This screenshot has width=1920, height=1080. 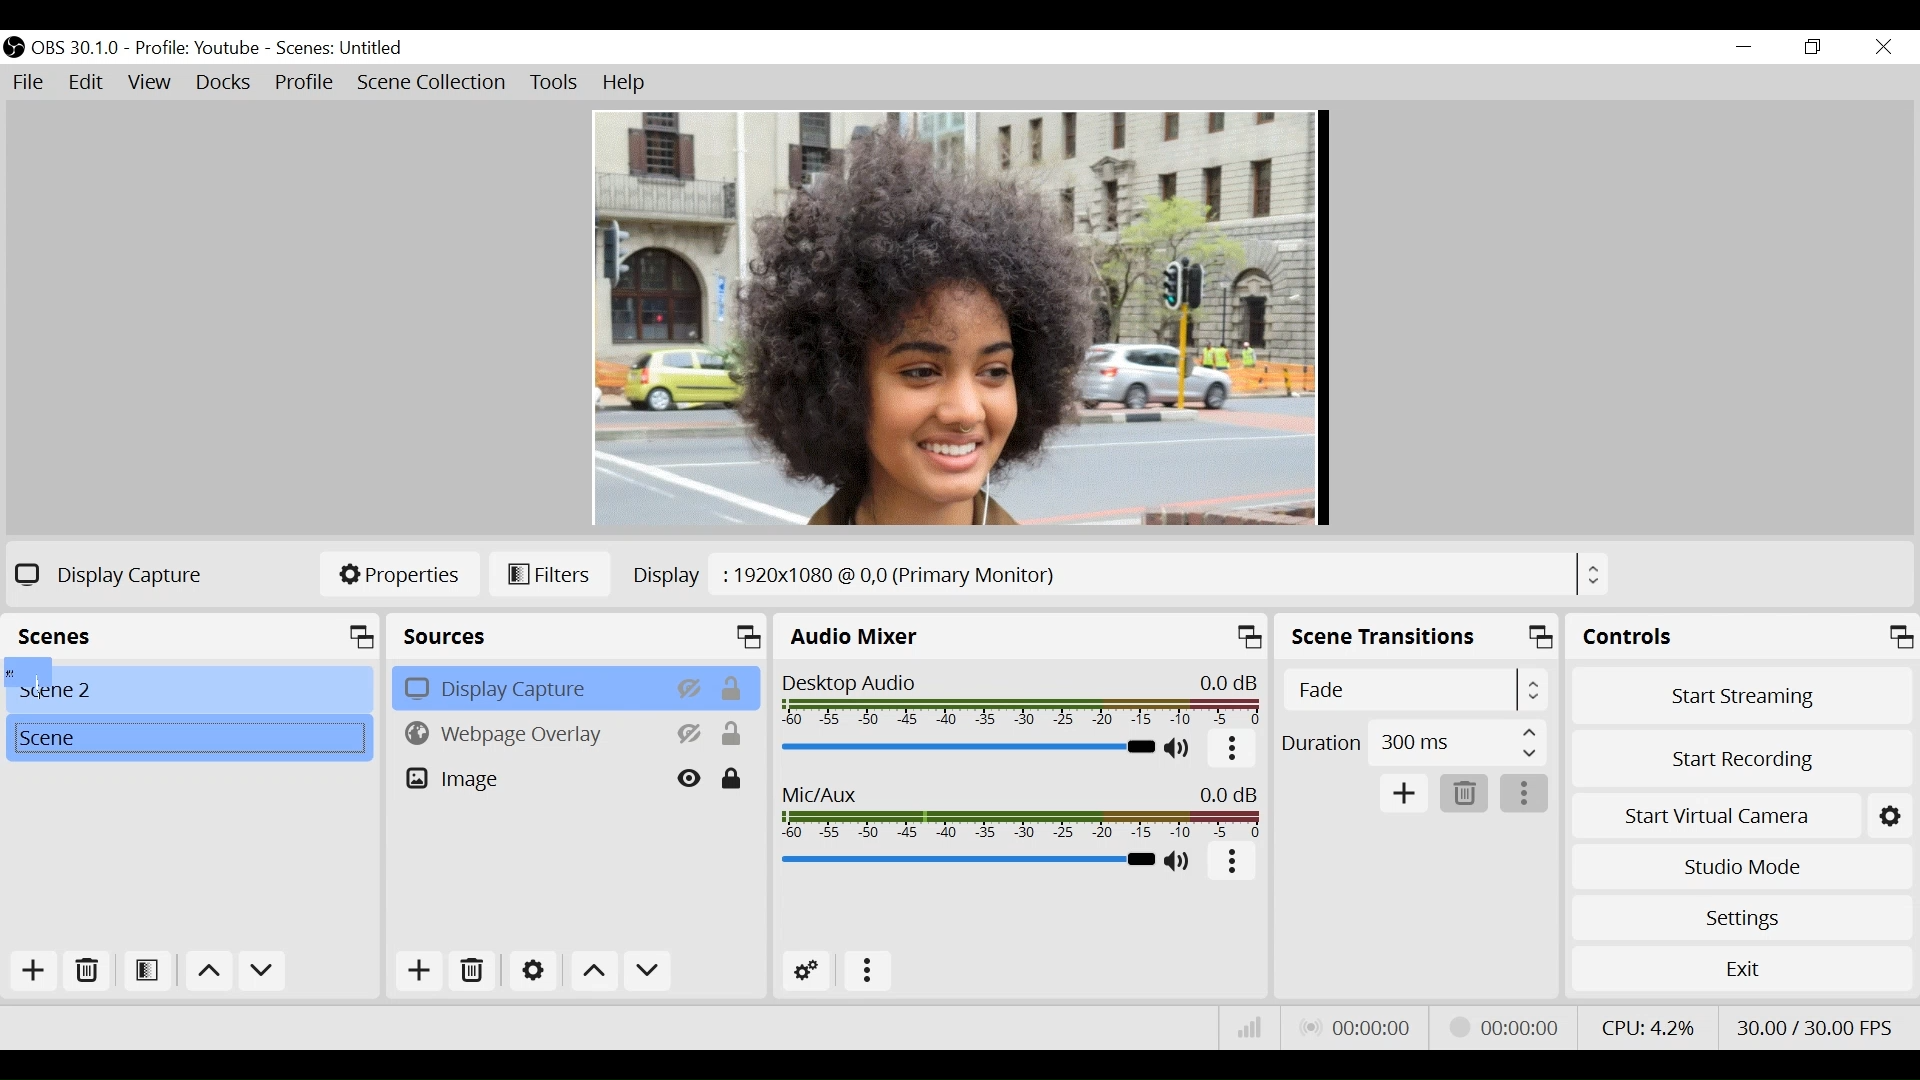 I want to click on Scene Name, so click(x=340, y=49).